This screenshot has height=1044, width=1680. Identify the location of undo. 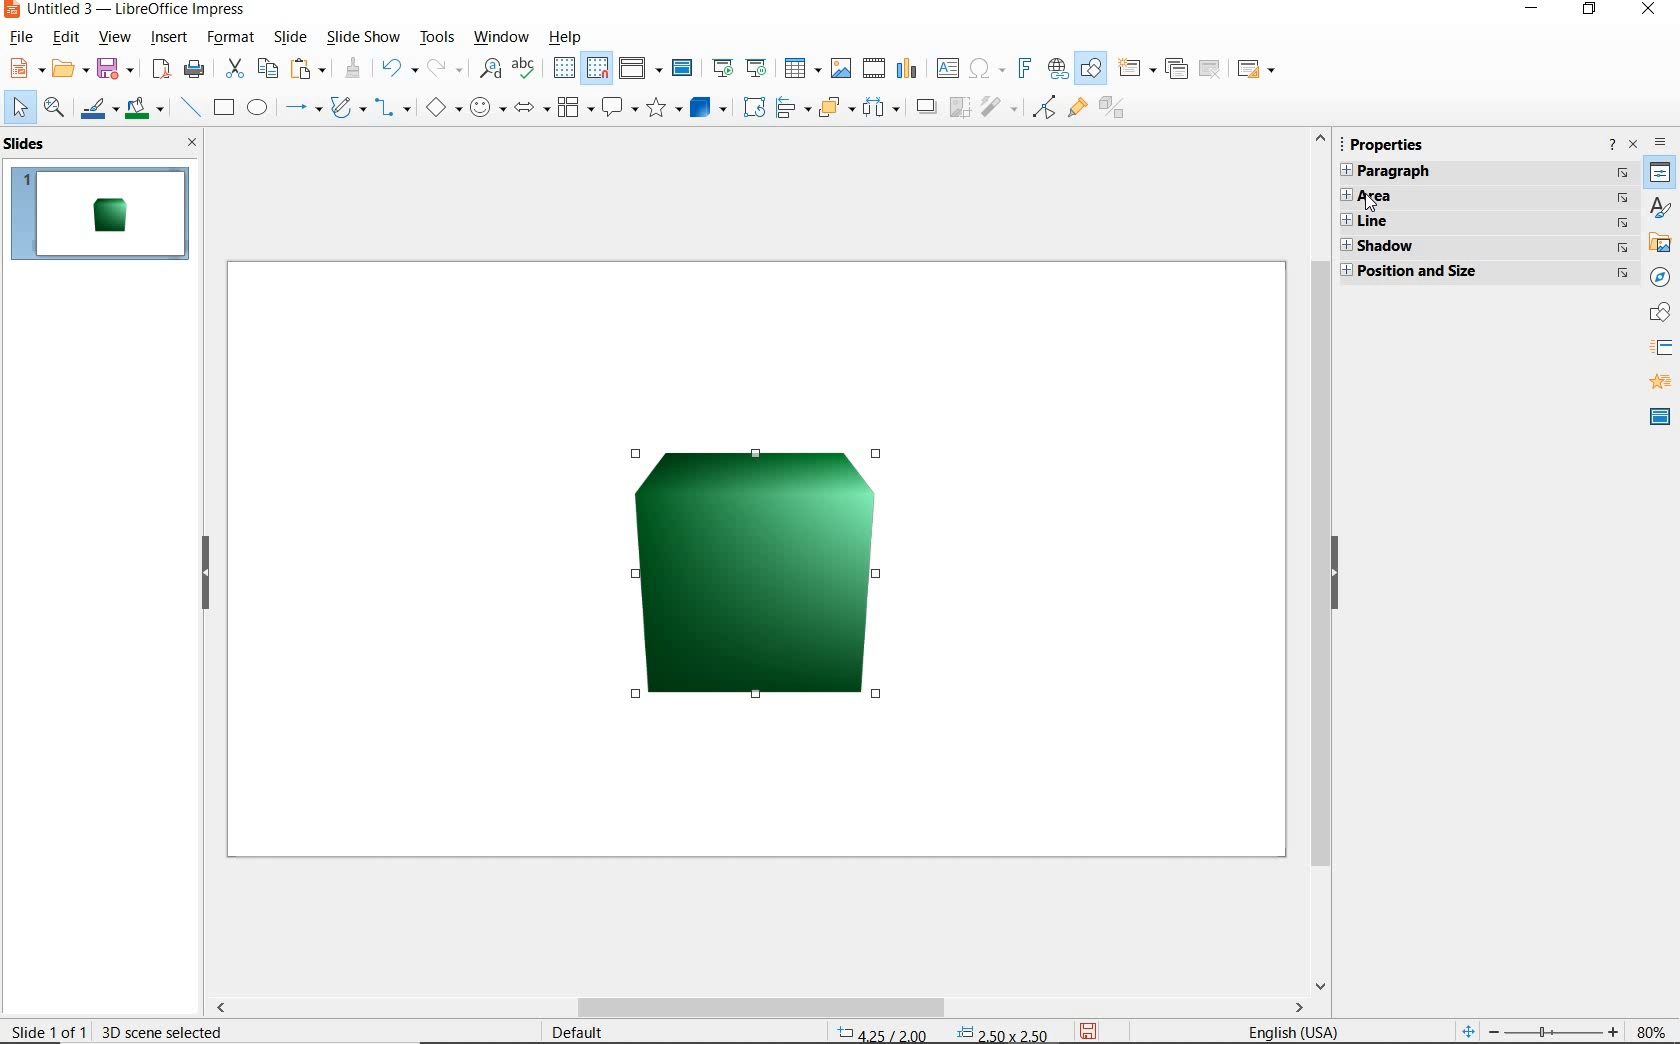
(401, 69).